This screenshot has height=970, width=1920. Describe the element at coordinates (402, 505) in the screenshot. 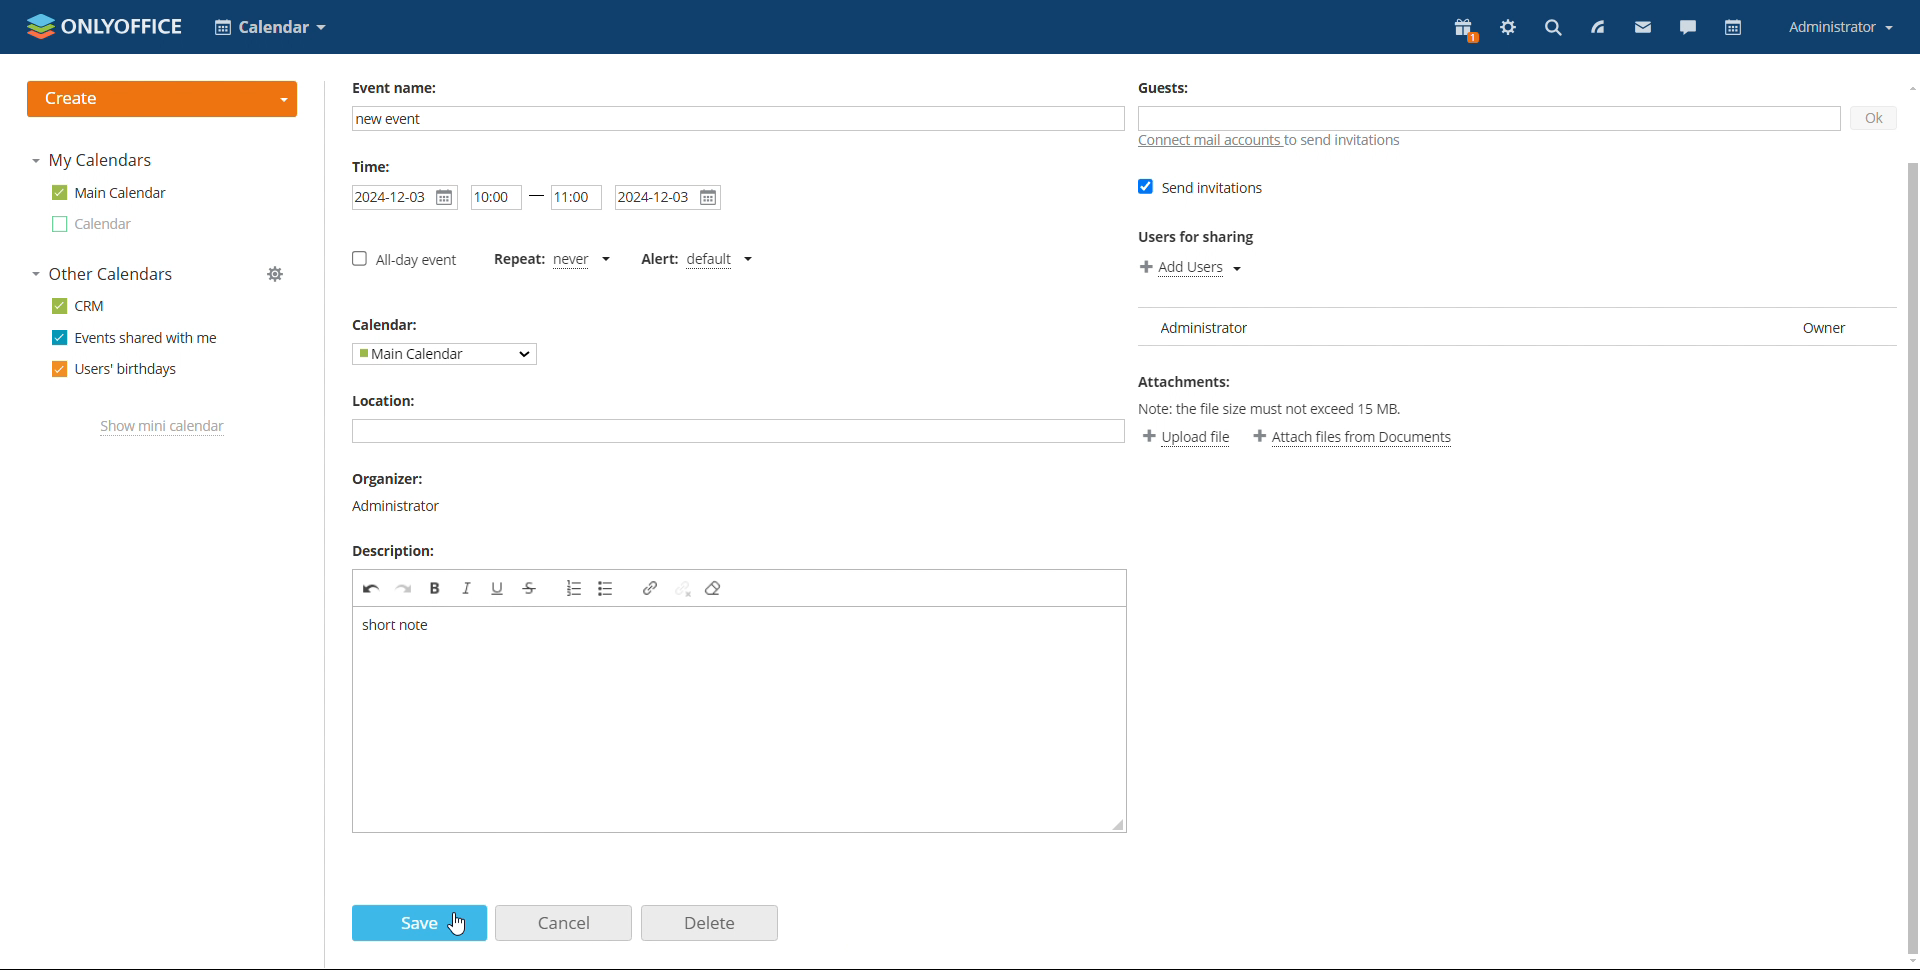

I see `Administrator` at that location.